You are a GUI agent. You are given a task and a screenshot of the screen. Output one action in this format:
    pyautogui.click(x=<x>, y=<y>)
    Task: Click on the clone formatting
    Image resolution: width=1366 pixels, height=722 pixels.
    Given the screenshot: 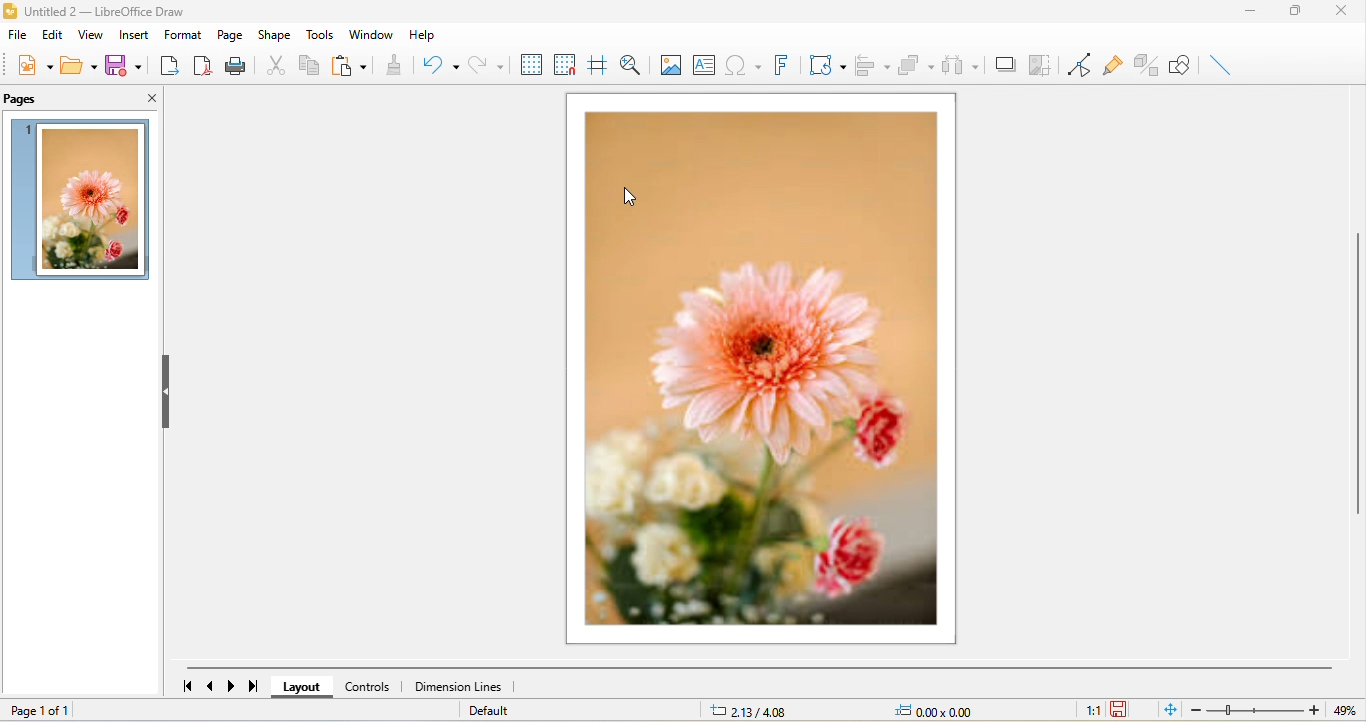 What is the action you would take?
    pyautogui.click(x=393, y=64)
    